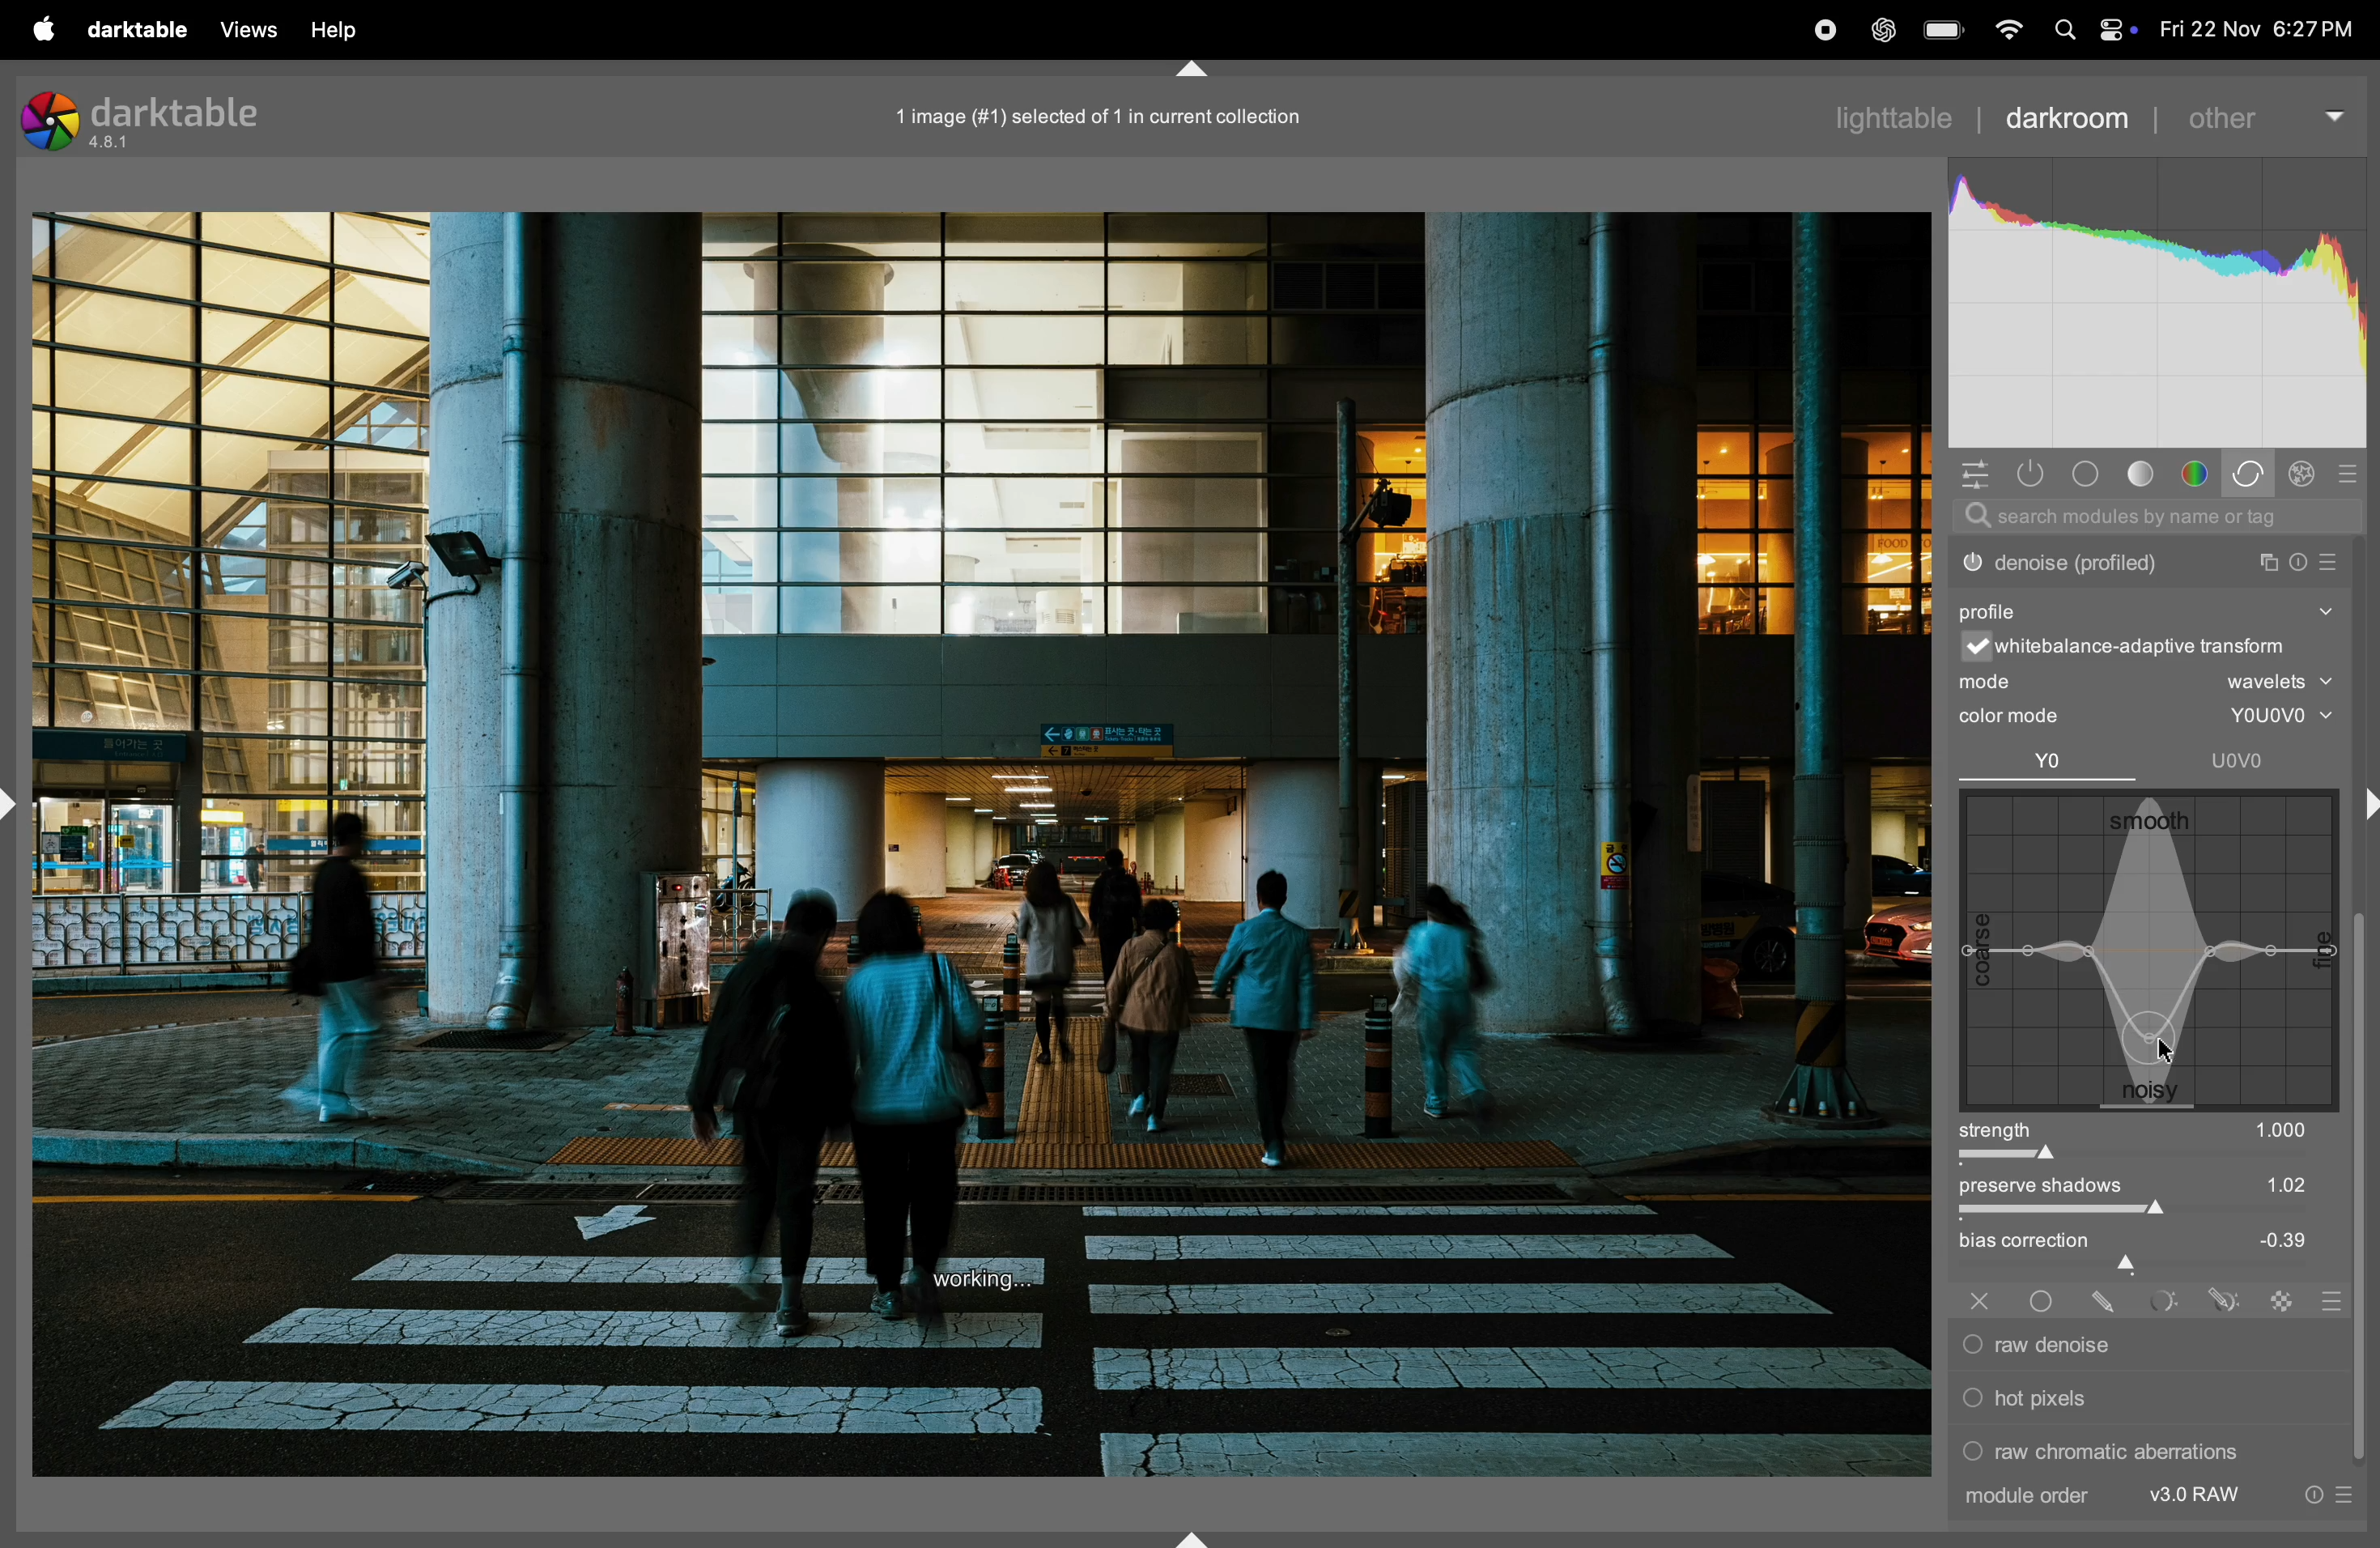 The height and width of the screenshot is (1548, 2380). I want to click on white balance, so click(2126, 647).